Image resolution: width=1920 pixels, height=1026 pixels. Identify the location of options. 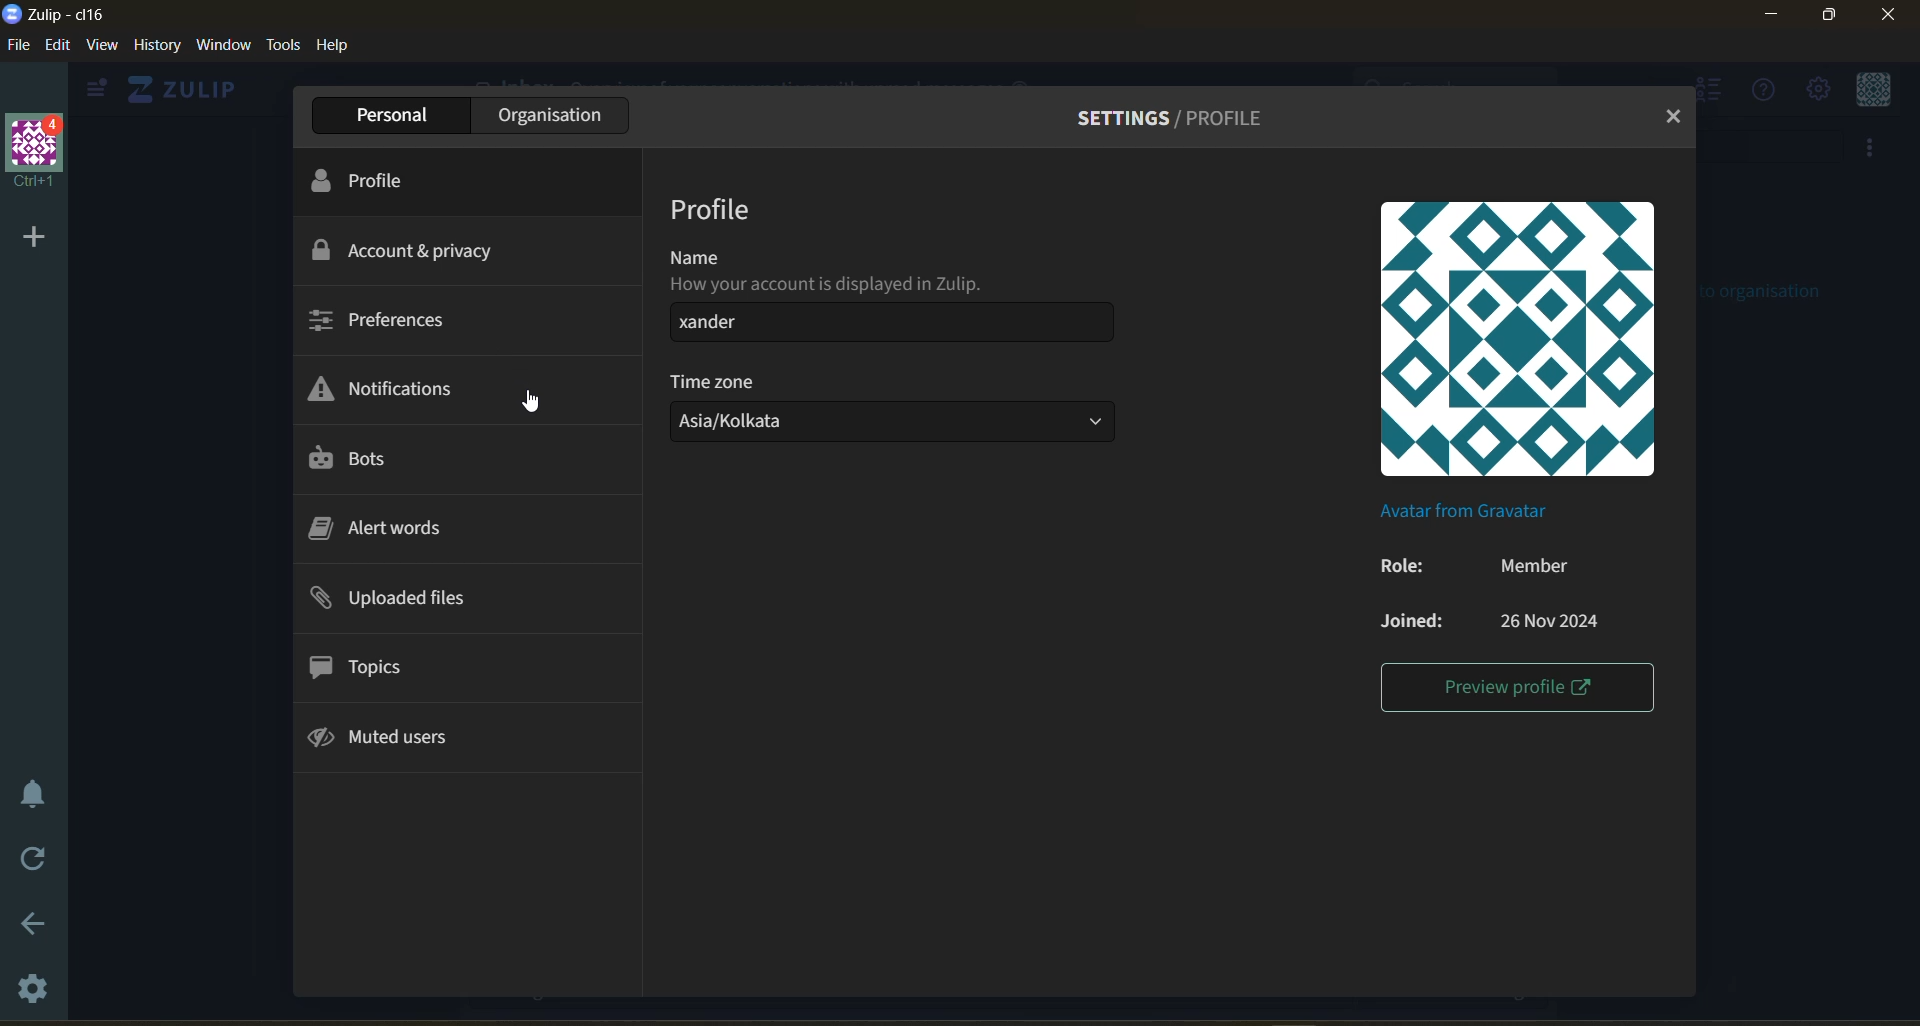
(898, 325).